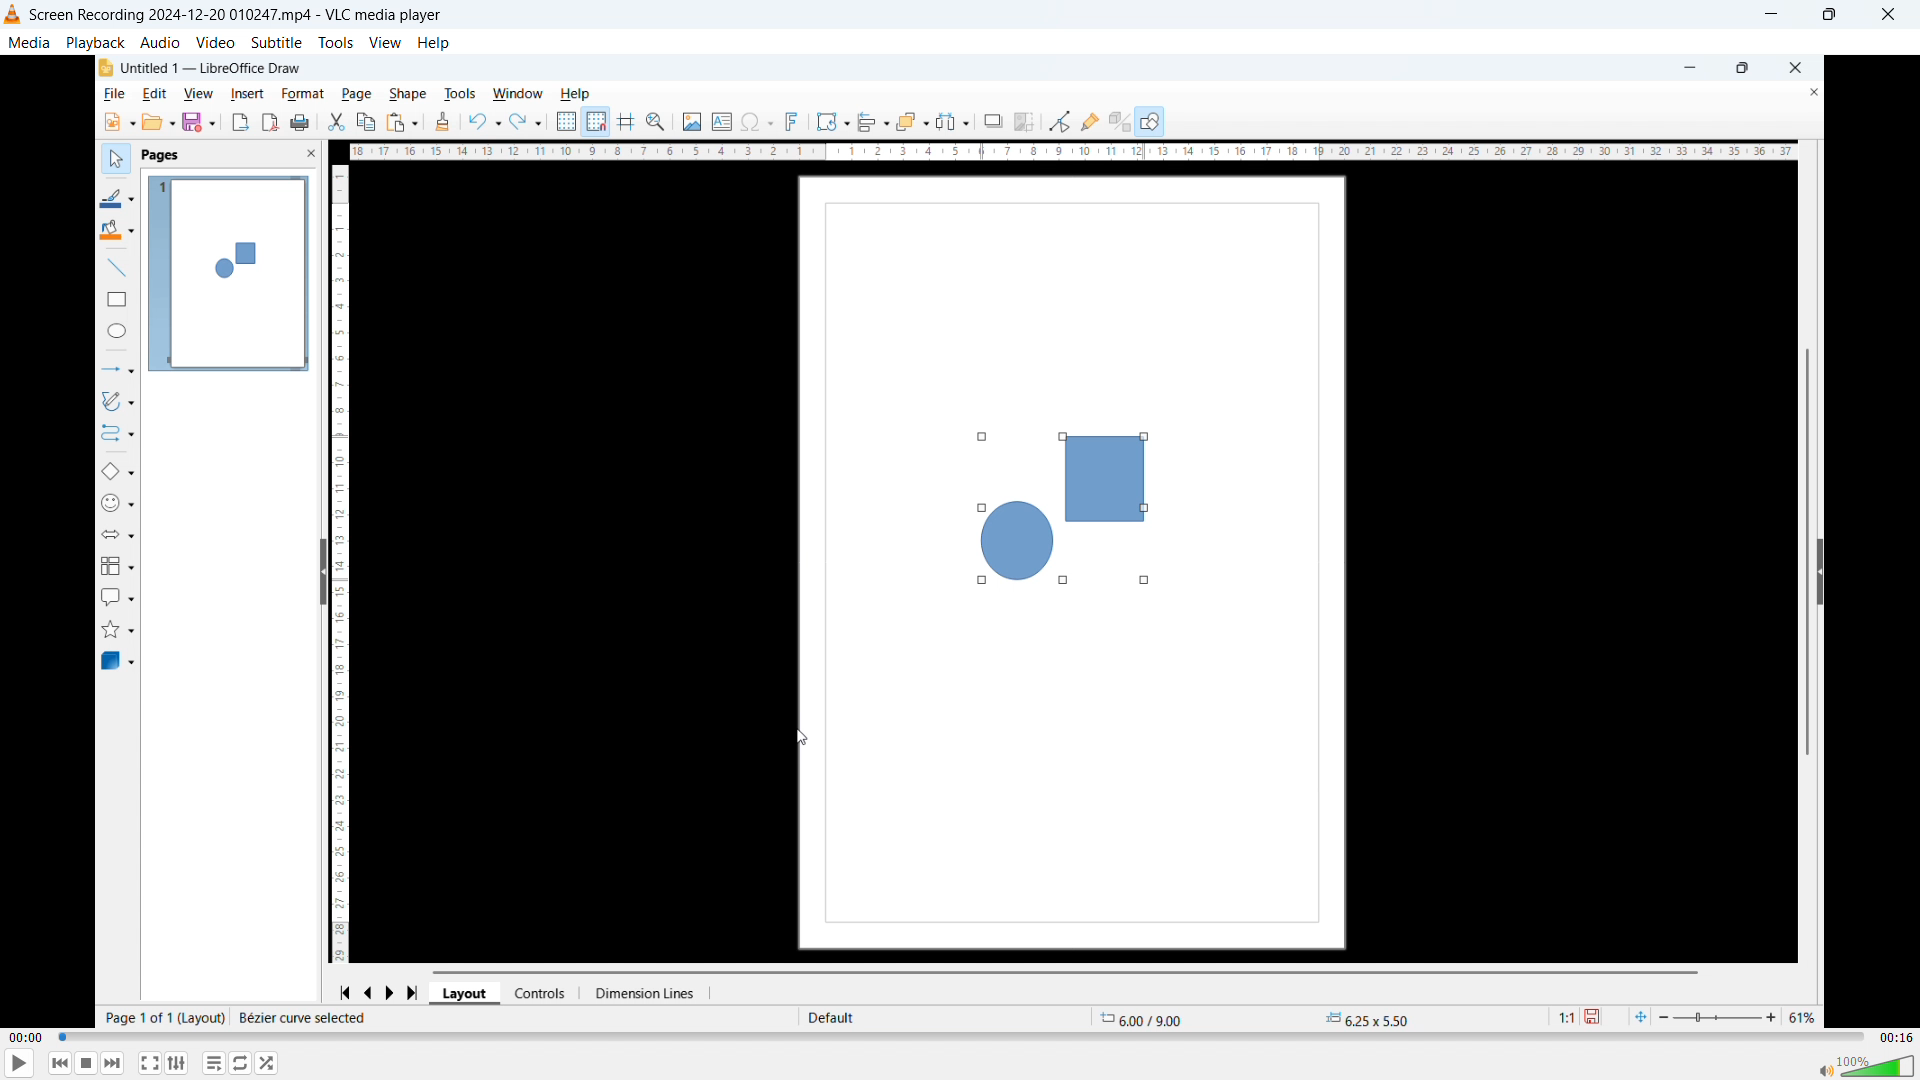 This screenshot has width=1920, height=1080. What do you see at coordinates (960, 544) in the screenshot?
I see `Video playback ` at bounding box center [960, 544].